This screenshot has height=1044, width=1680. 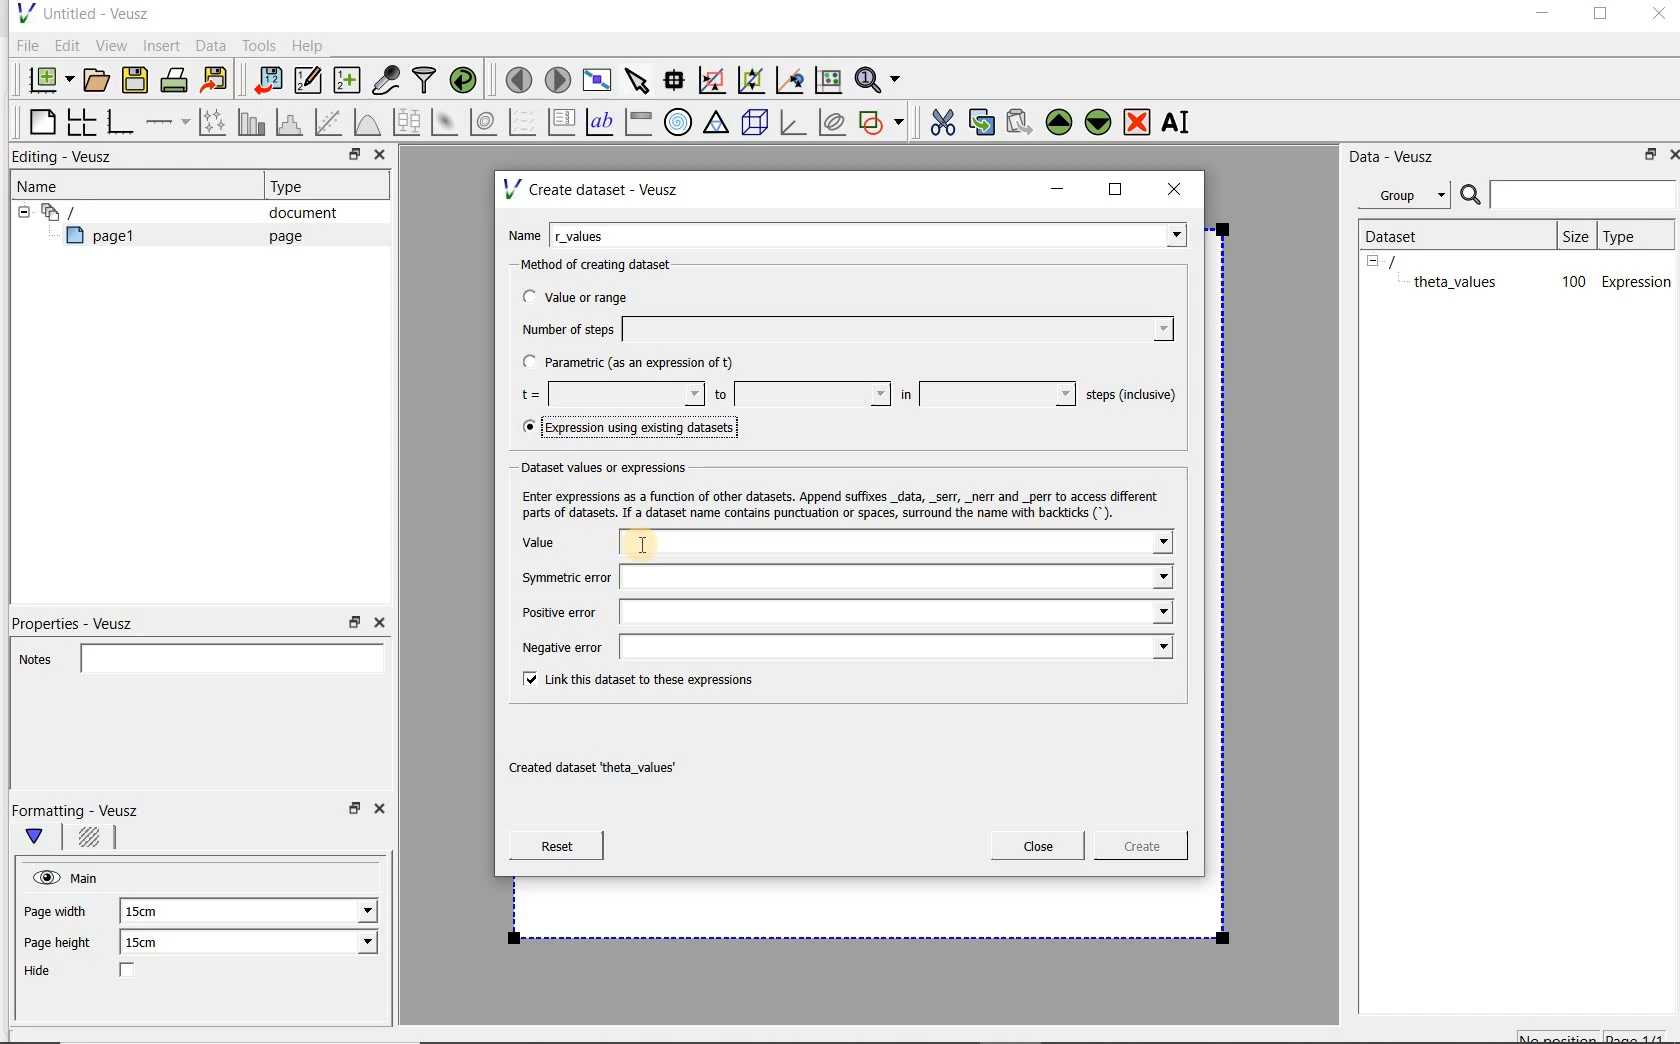 I want to click on Create, so click(x=1135, y=849).